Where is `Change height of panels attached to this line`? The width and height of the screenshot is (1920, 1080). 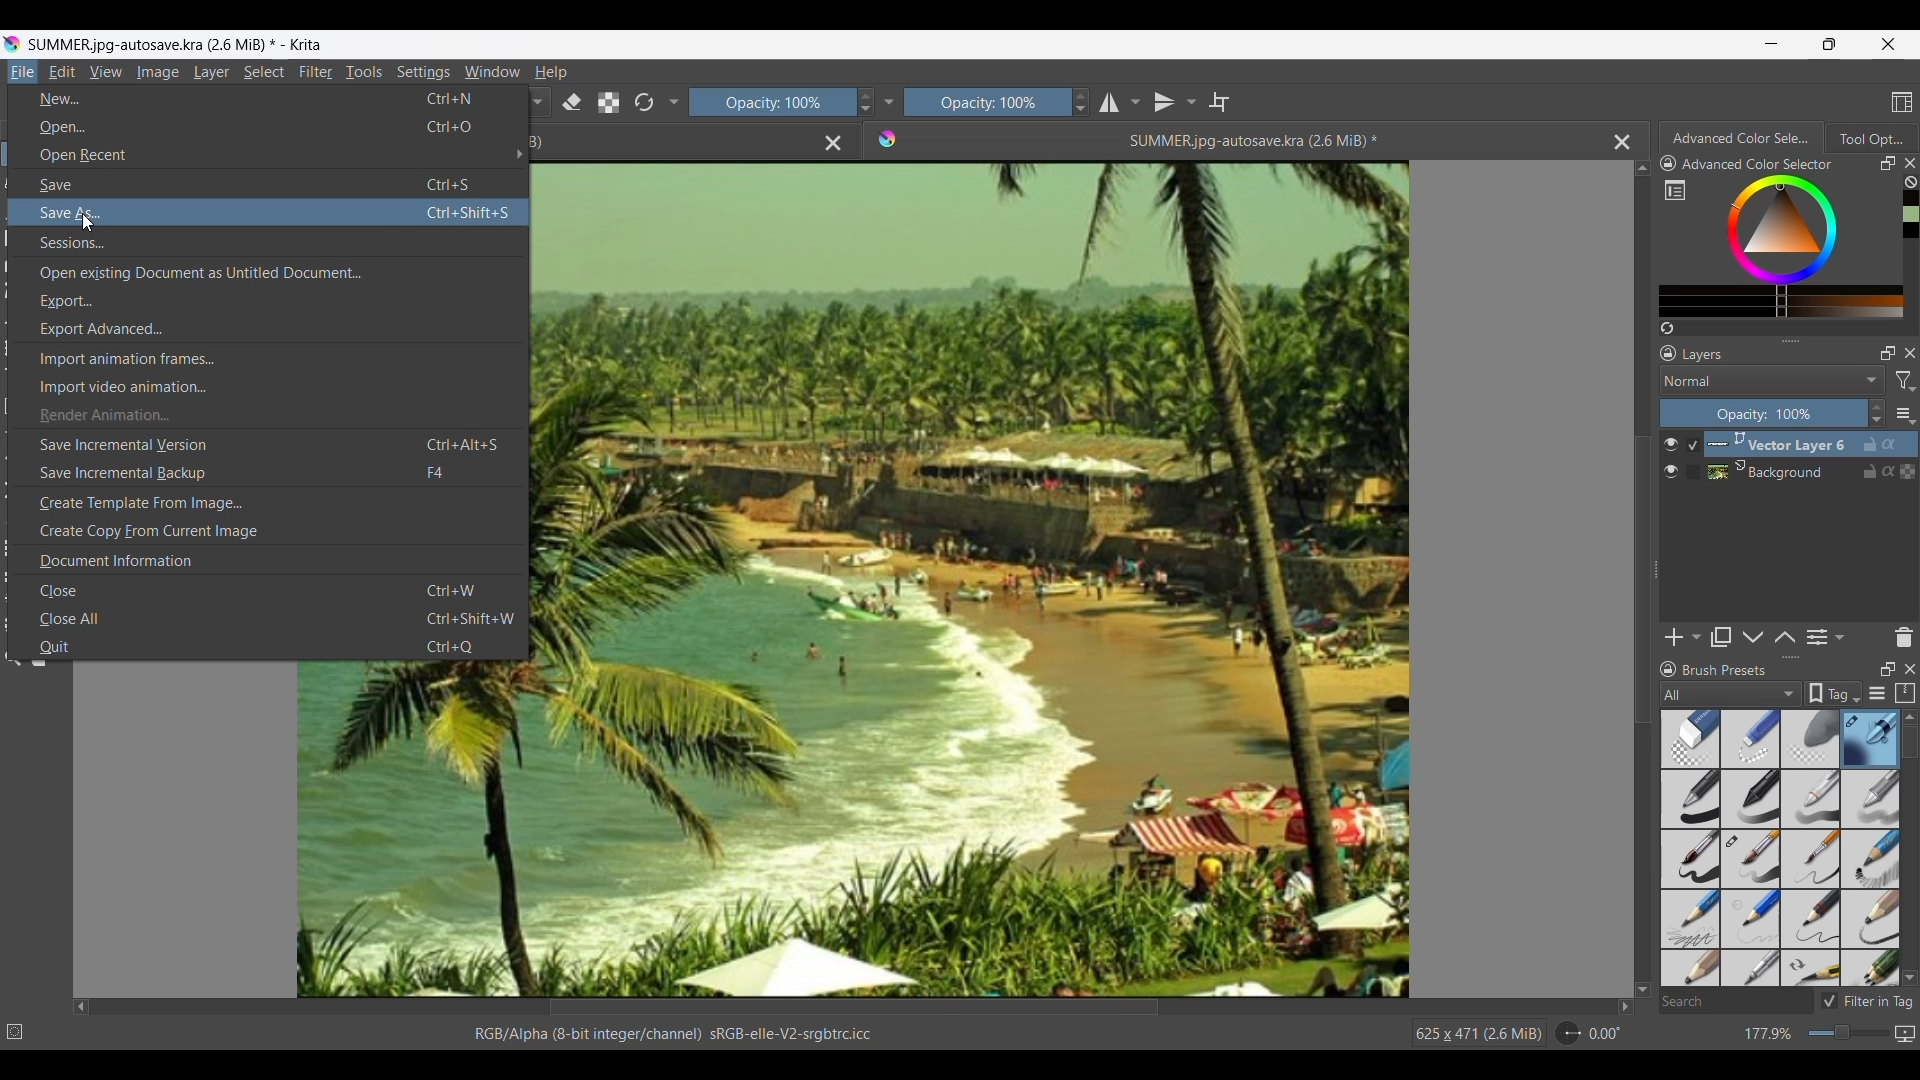 Change height of panels attached to this line is located at coordinates (1765, 340).